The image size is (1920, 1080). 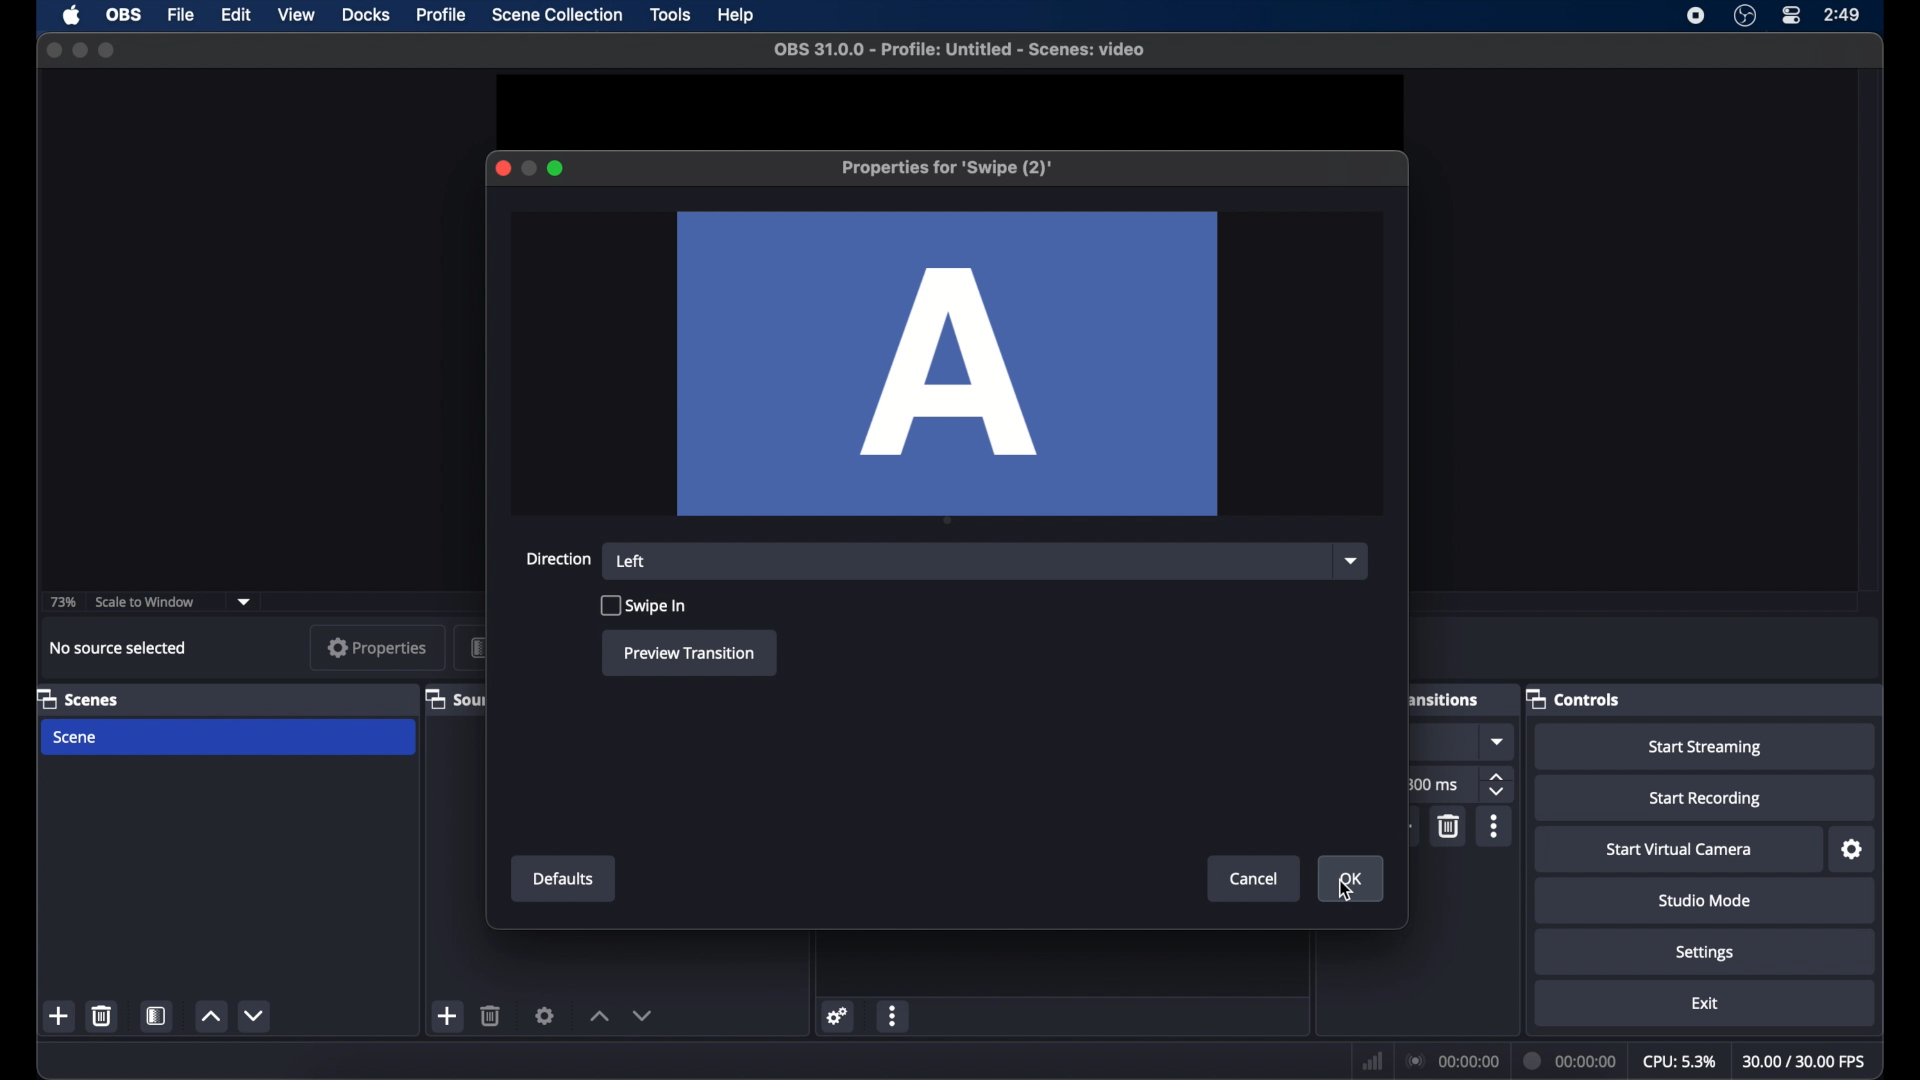 What do you see at coordinates (529, 168) in the screenshot?
I see `minimize` at bounding box center [529, 168].